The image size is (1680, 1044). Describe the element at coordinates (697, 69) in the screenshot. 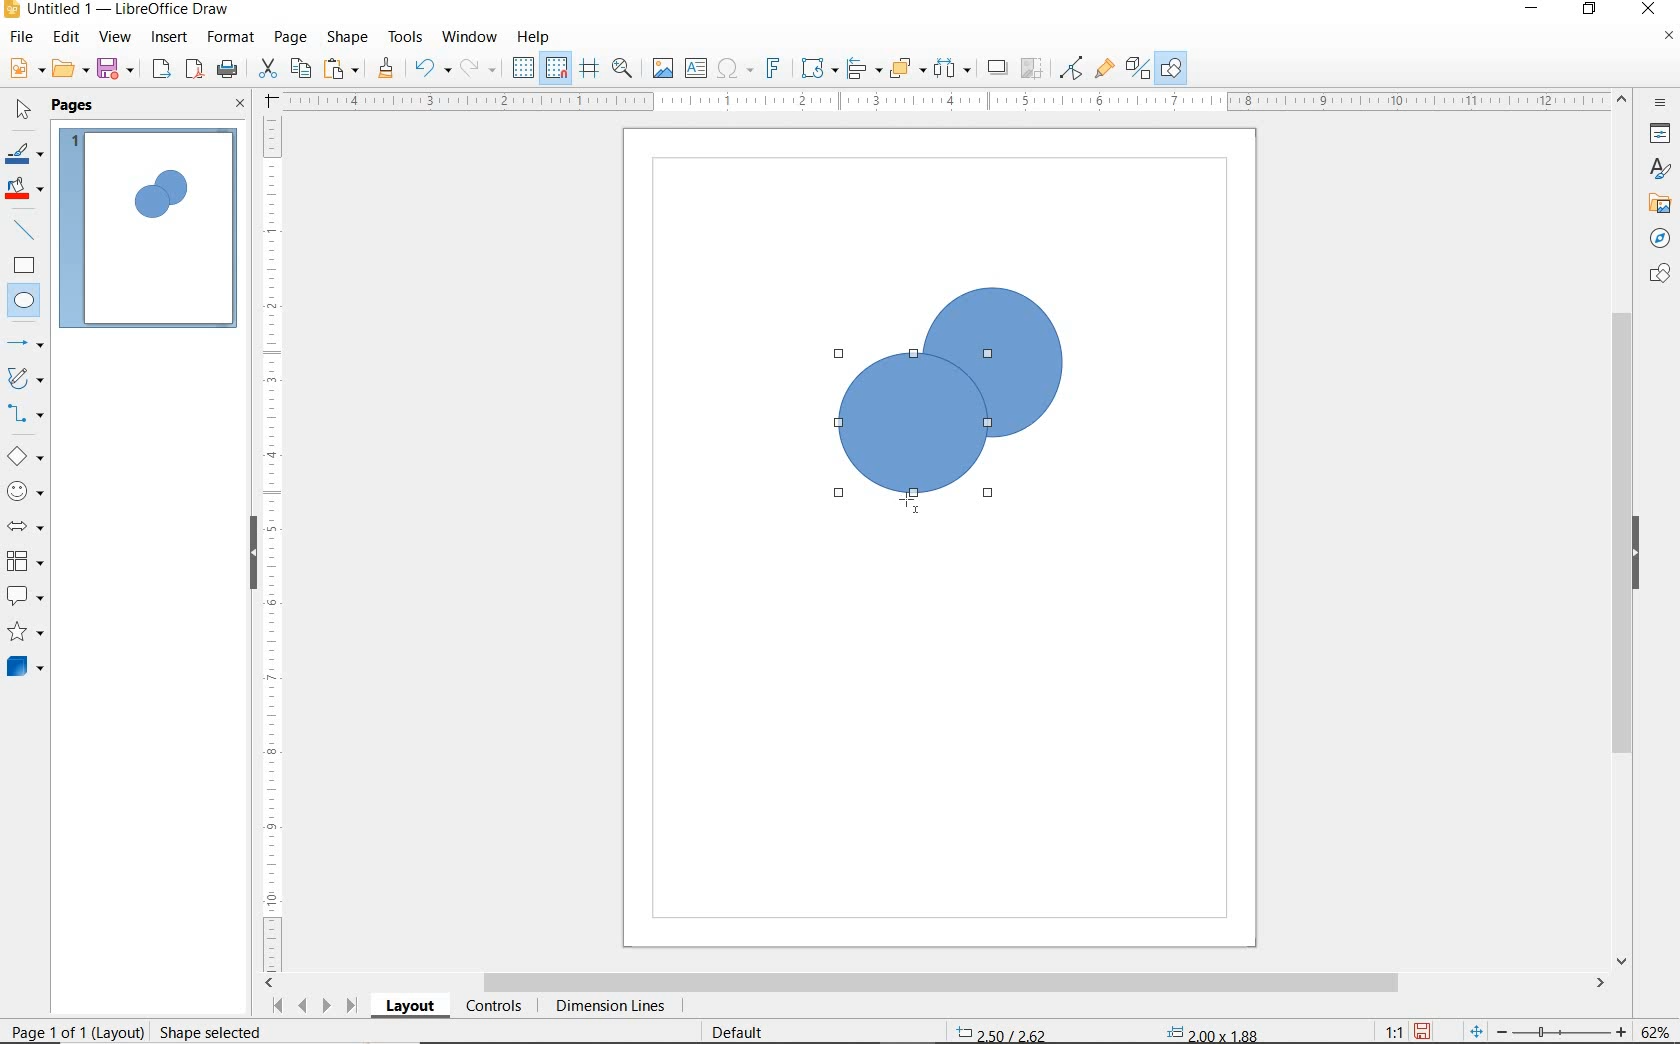

I see `INSERT TEXT BOX` at that location.